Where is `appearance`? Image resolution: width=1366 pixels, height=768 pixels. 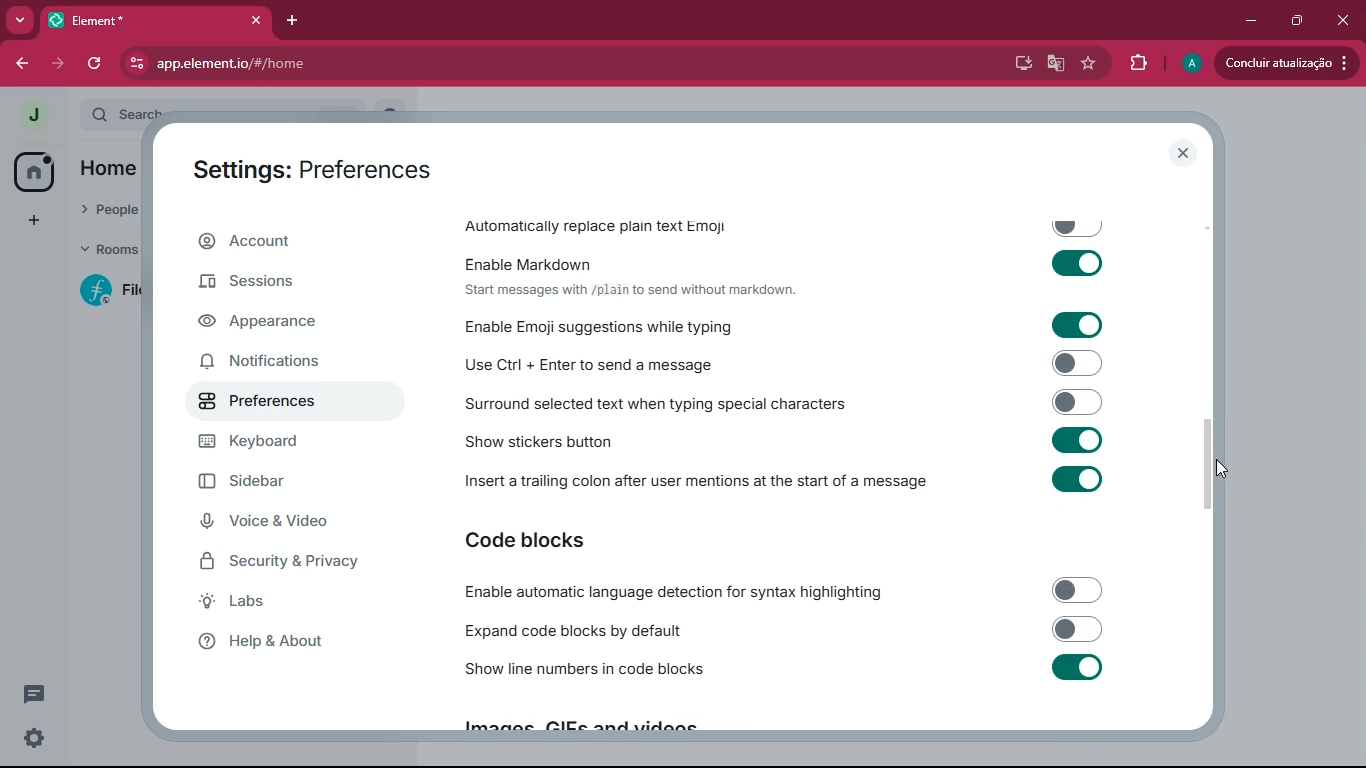 appearance is located at coordinates (293, 323).